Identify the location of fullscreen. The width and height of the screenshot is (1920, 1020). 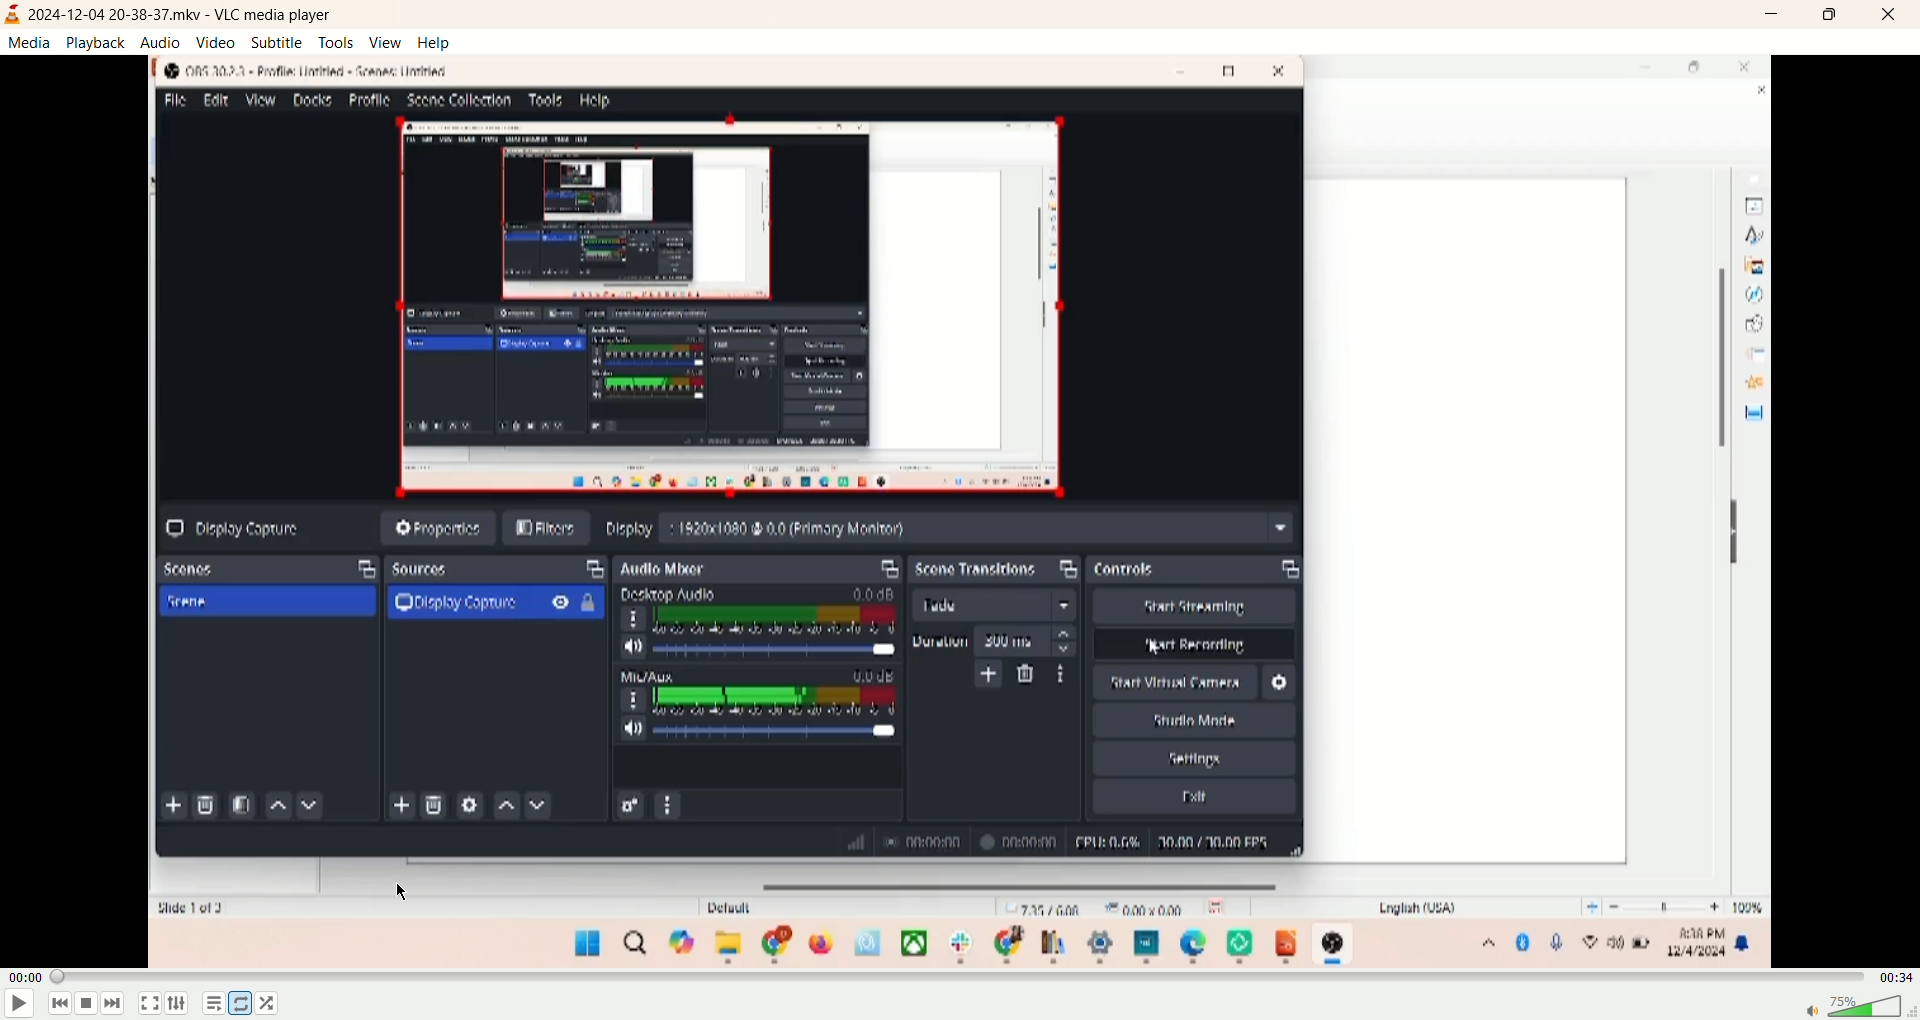
(148, 1004).